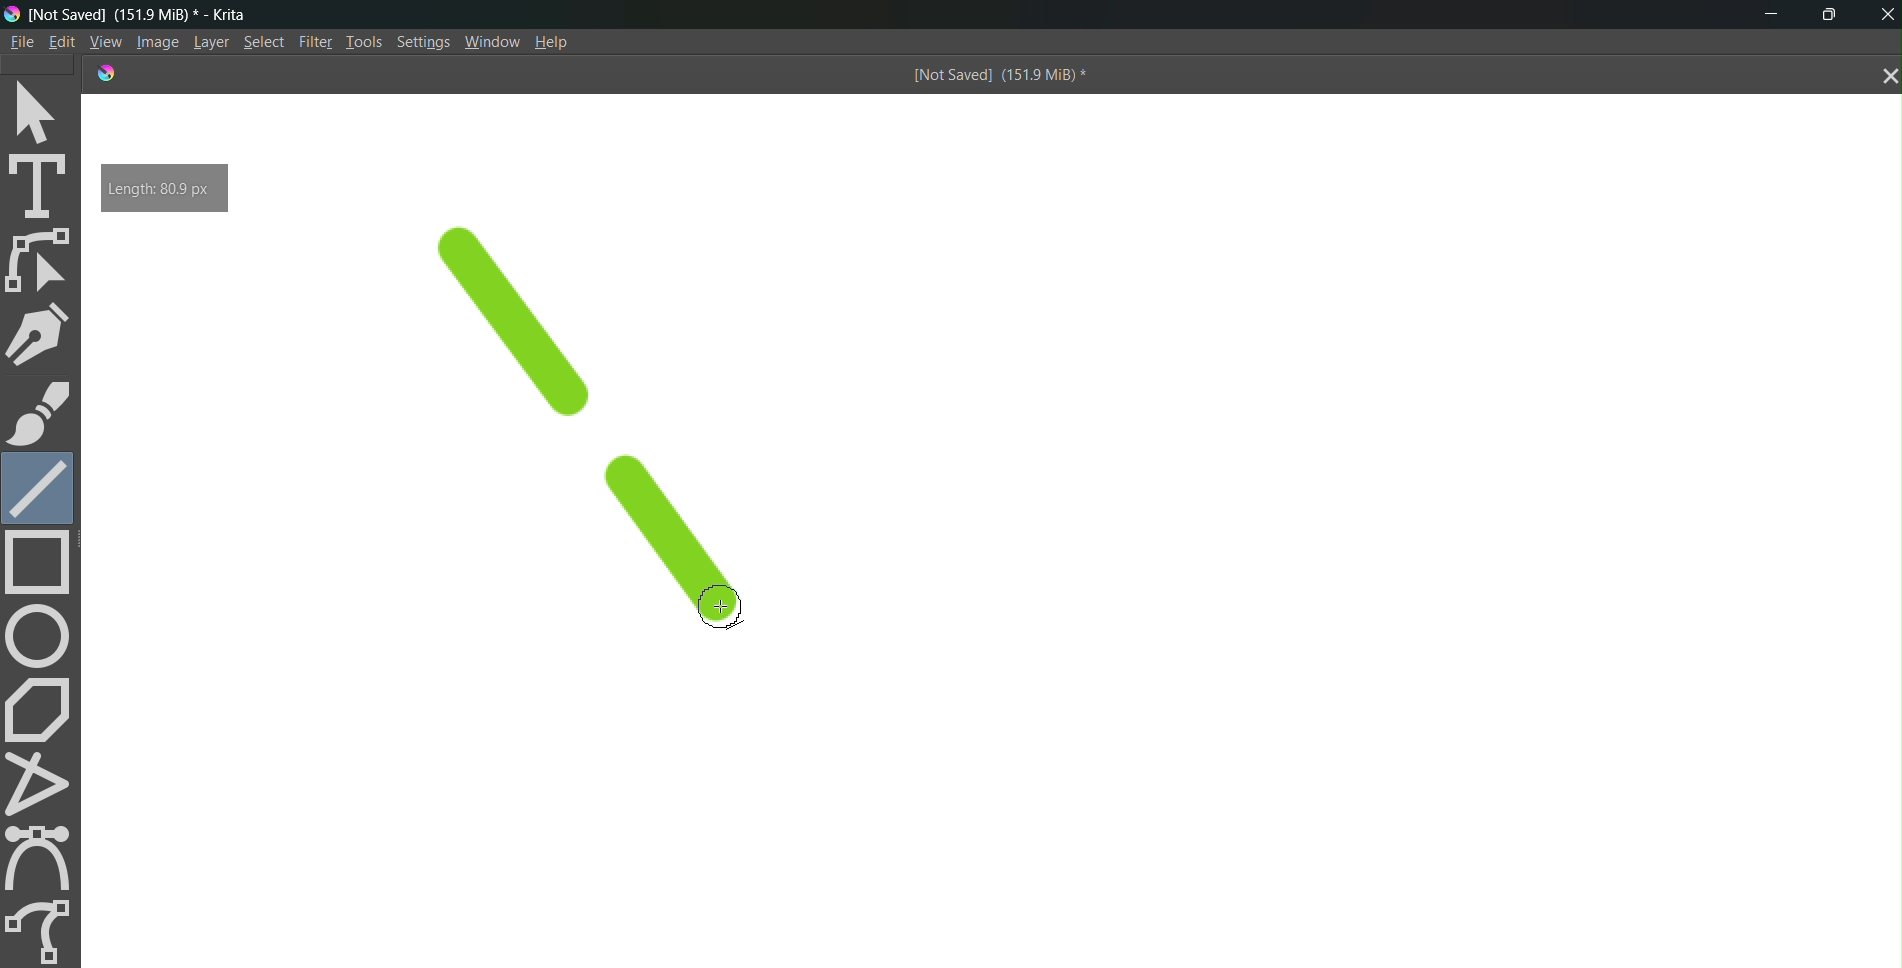  I want to click on Close, so click(1884, 14).